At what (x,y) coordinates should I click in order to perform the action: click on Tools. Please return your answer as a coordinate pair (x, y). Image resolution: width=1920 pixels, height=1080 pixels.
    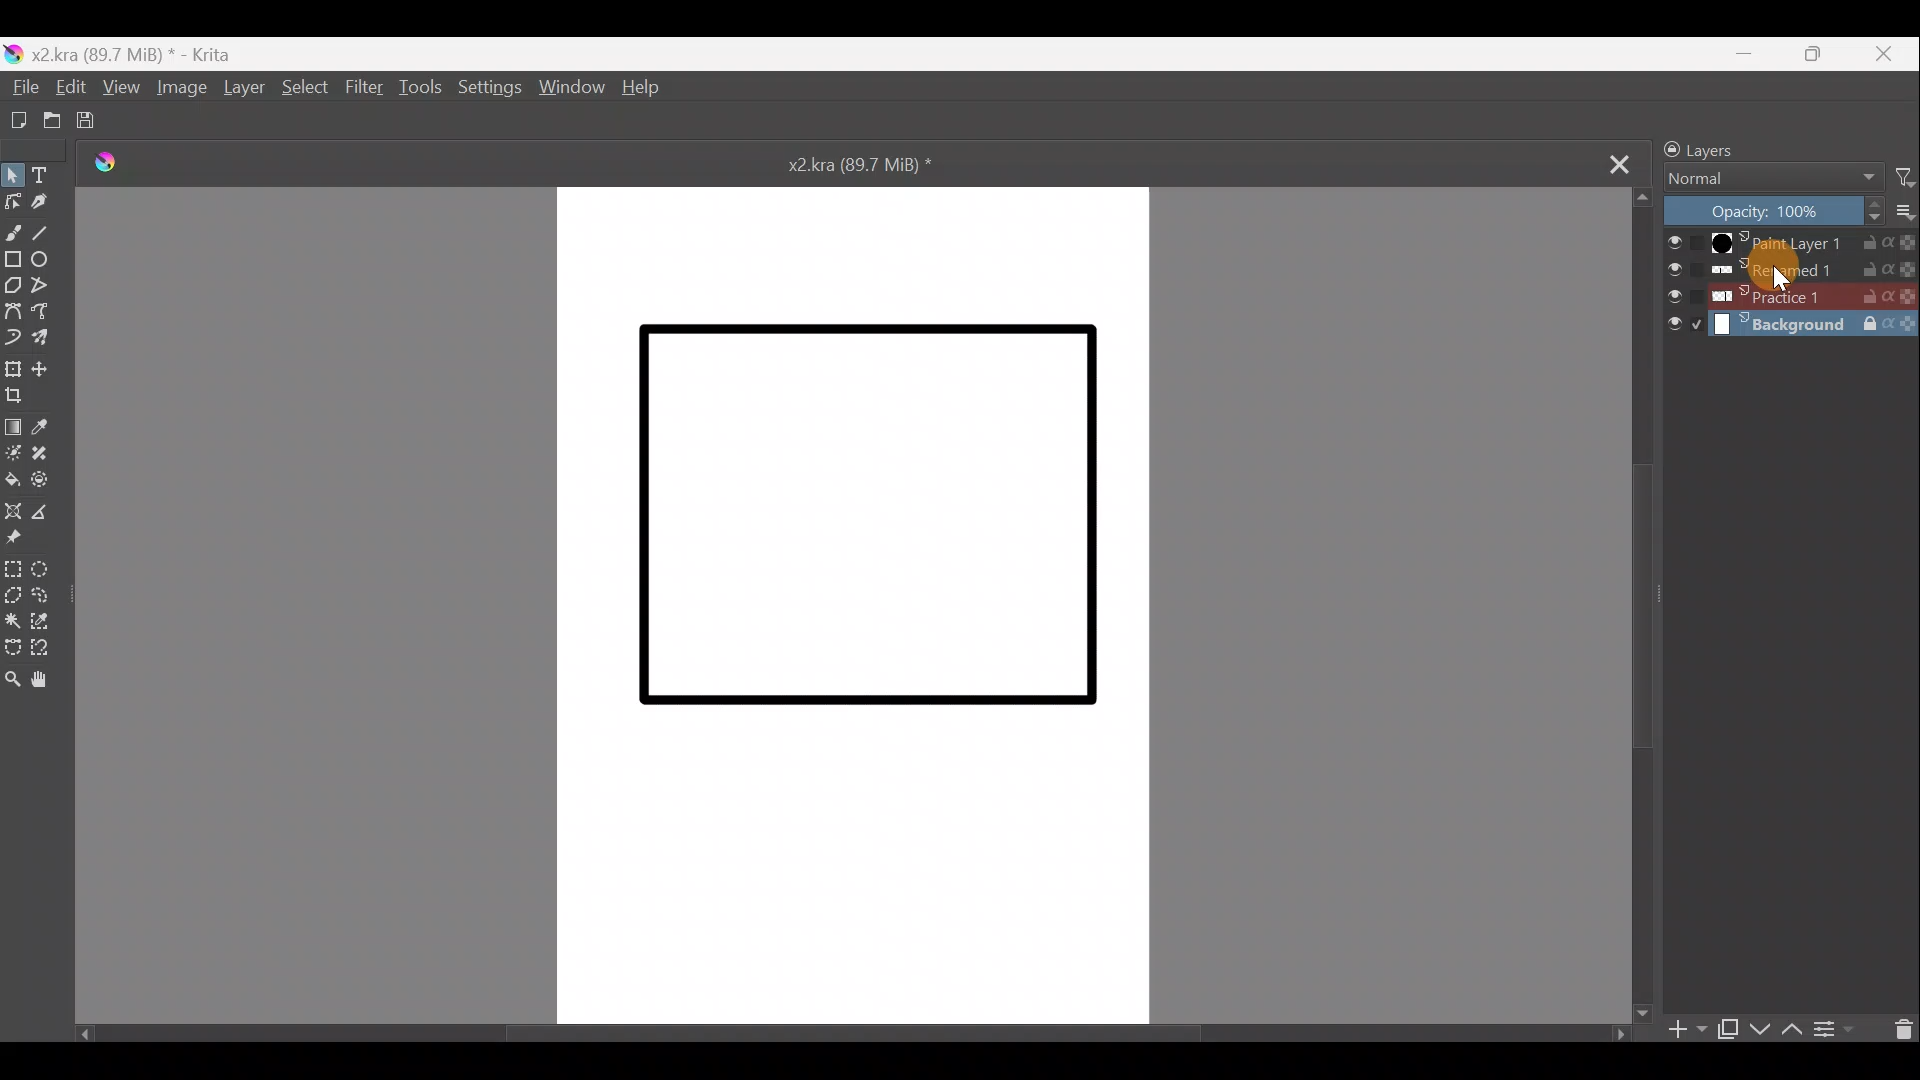
    Looking at the image, I should click on (416, 89).